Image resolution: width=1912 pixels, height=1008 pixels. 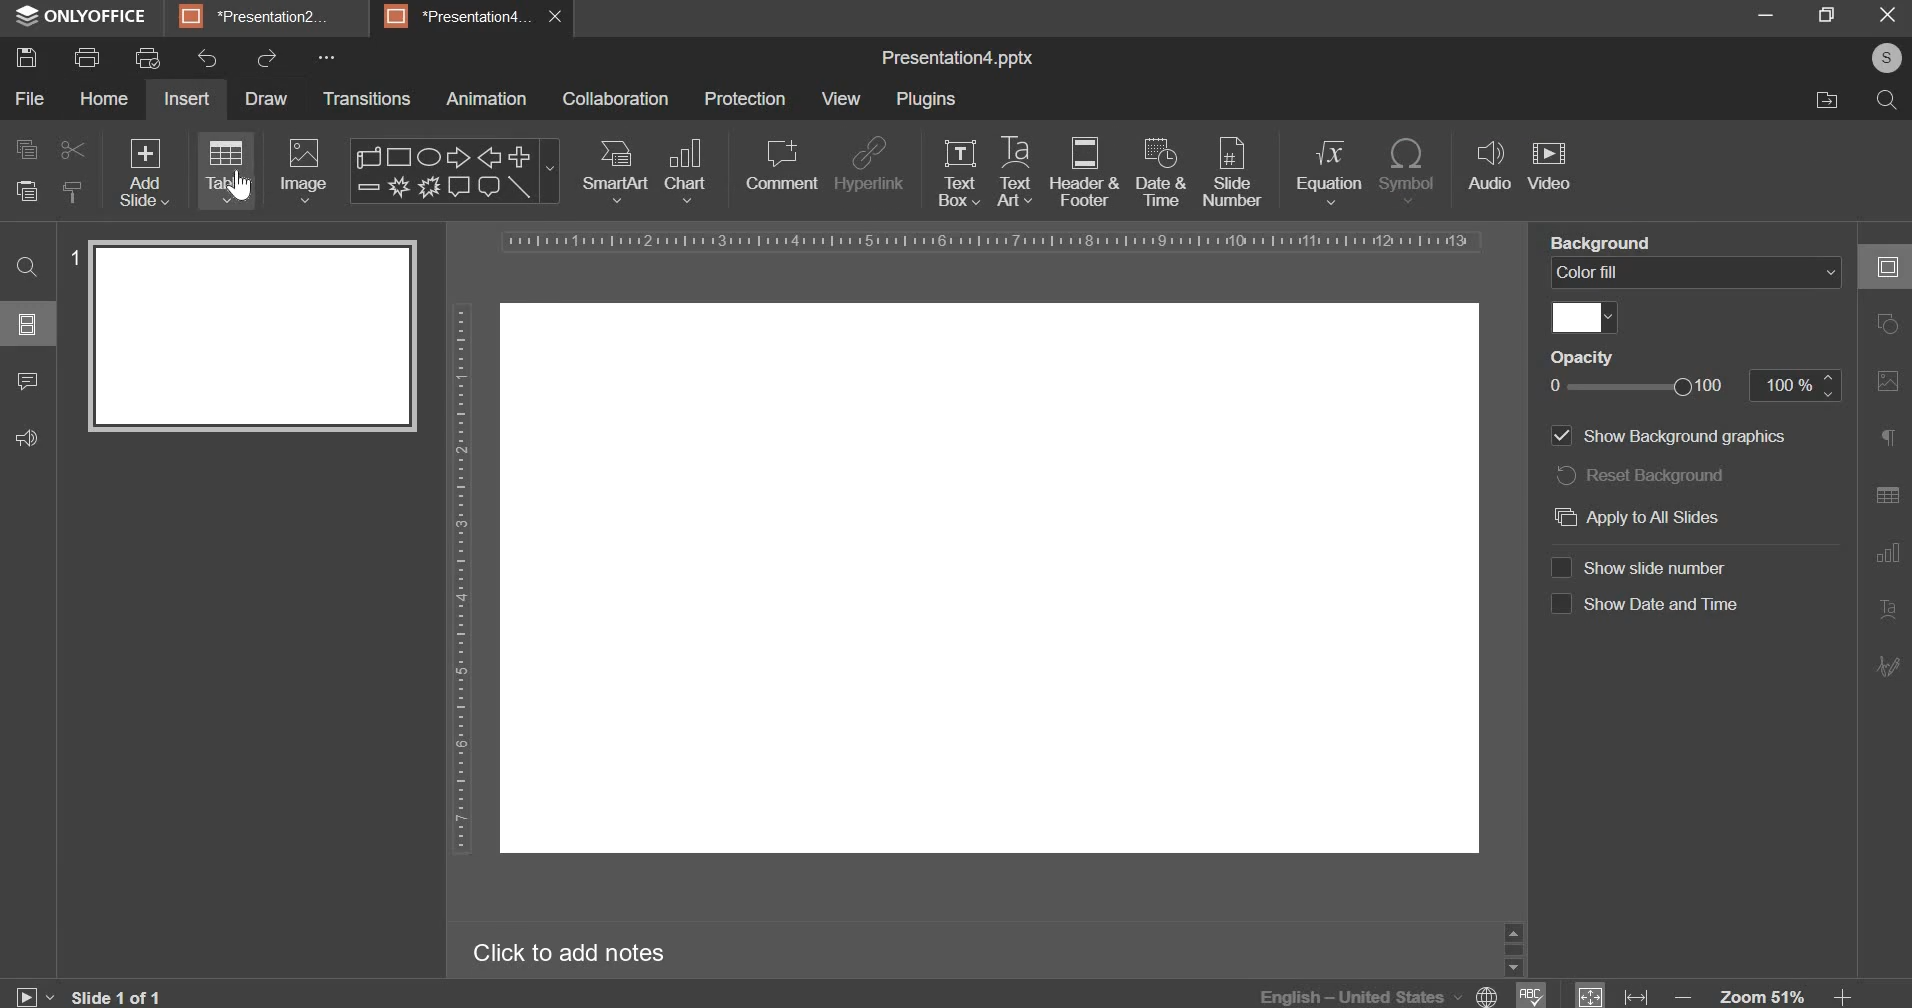 What do you see at coordinates (1640, 474) in the screenshot?
I see `reset background` at bounding box center [1640, 474].